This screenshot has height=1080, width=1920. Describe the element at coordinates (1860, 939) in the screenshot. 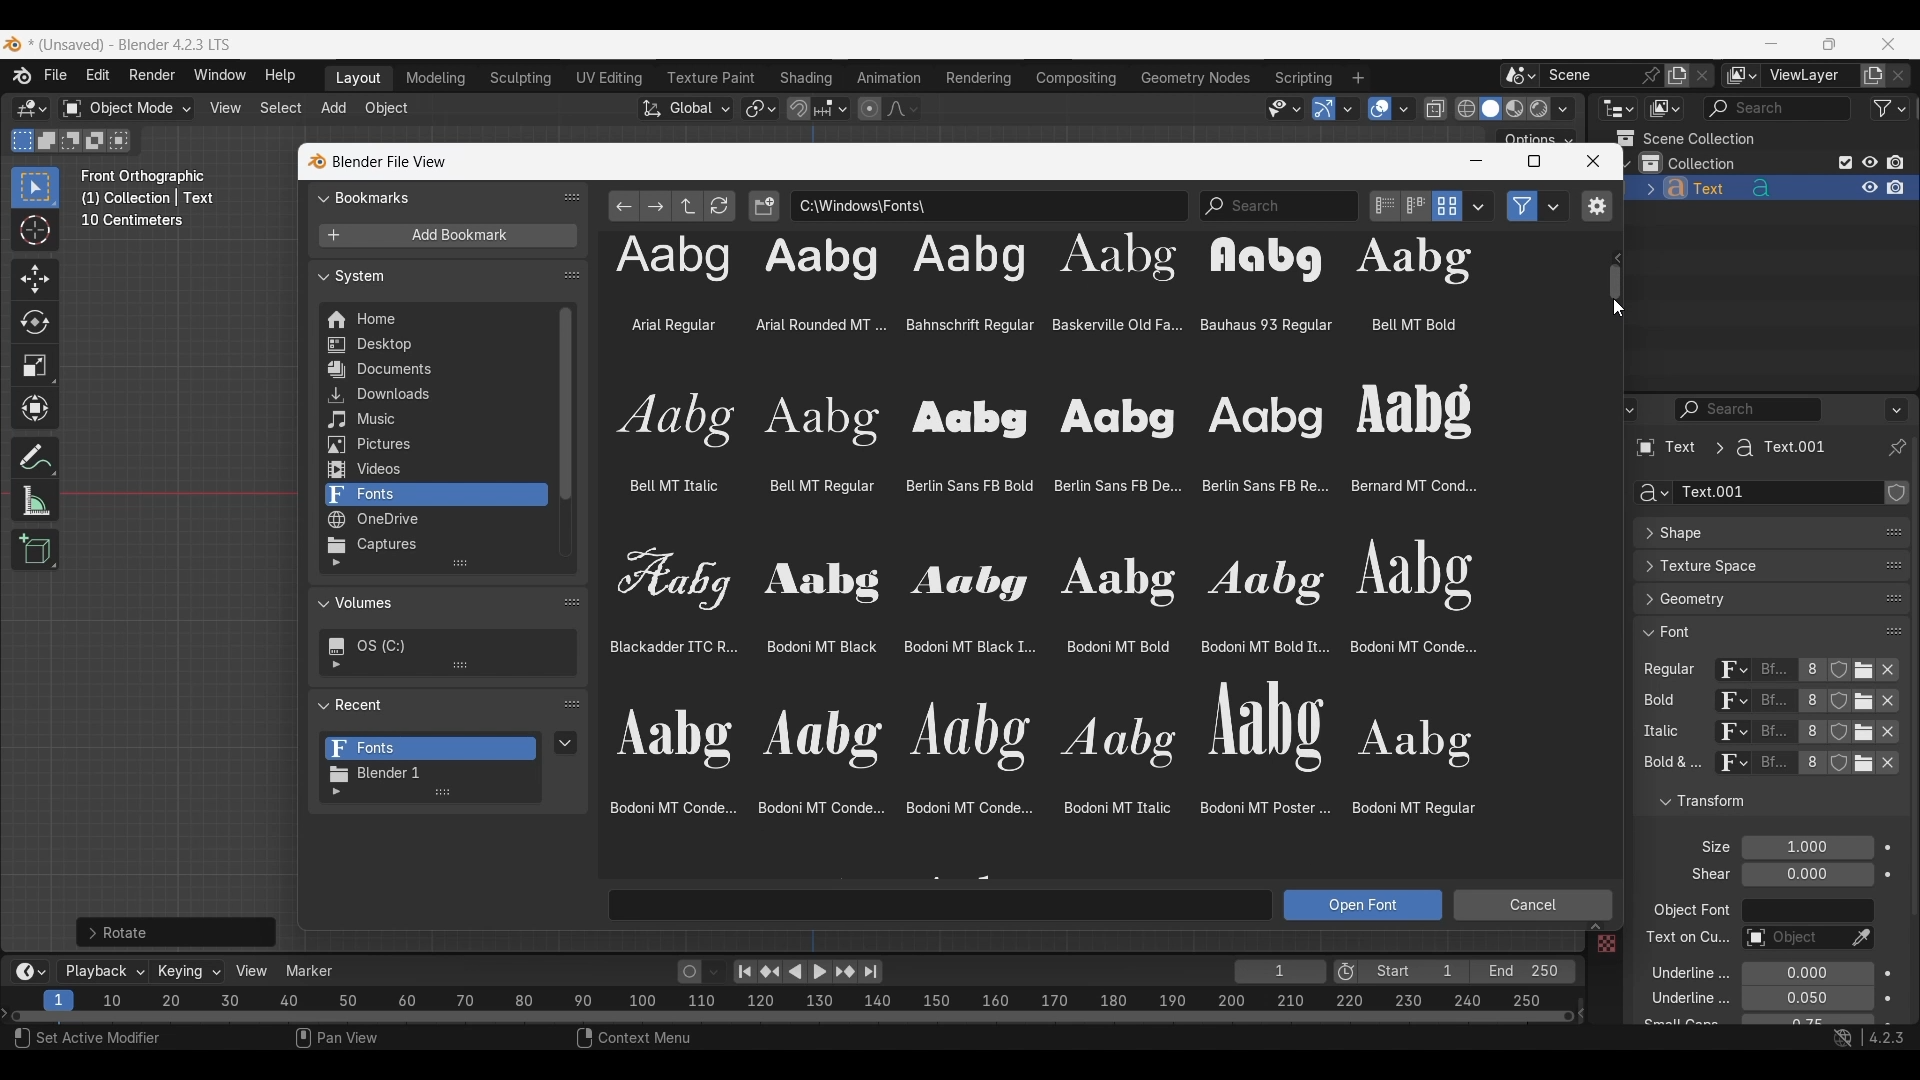

I see `Eyedropper data-block` at that location.